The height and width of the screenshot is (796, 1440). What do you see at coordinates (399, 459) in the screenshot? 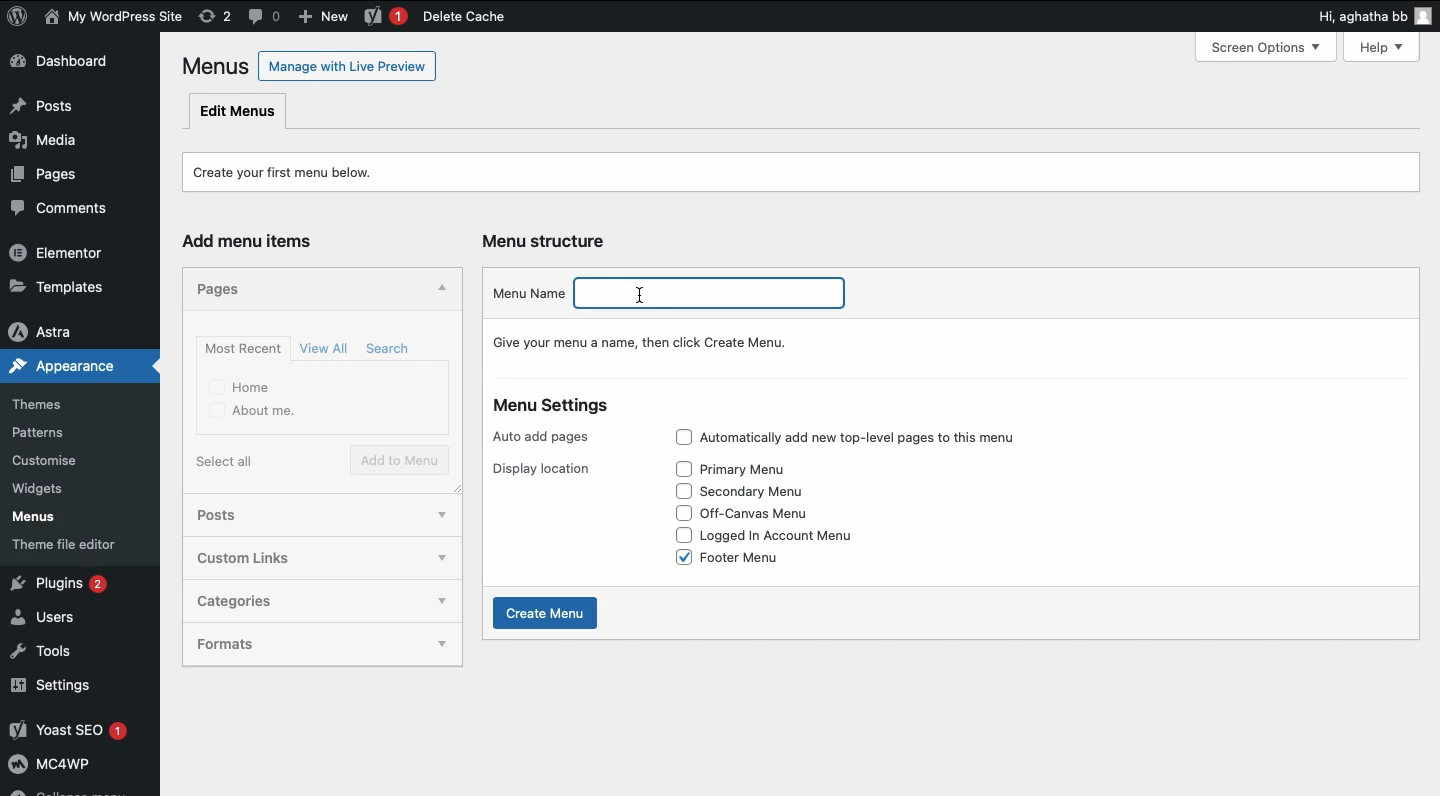
I see `Add to menu` at bounding box center [399, 459].